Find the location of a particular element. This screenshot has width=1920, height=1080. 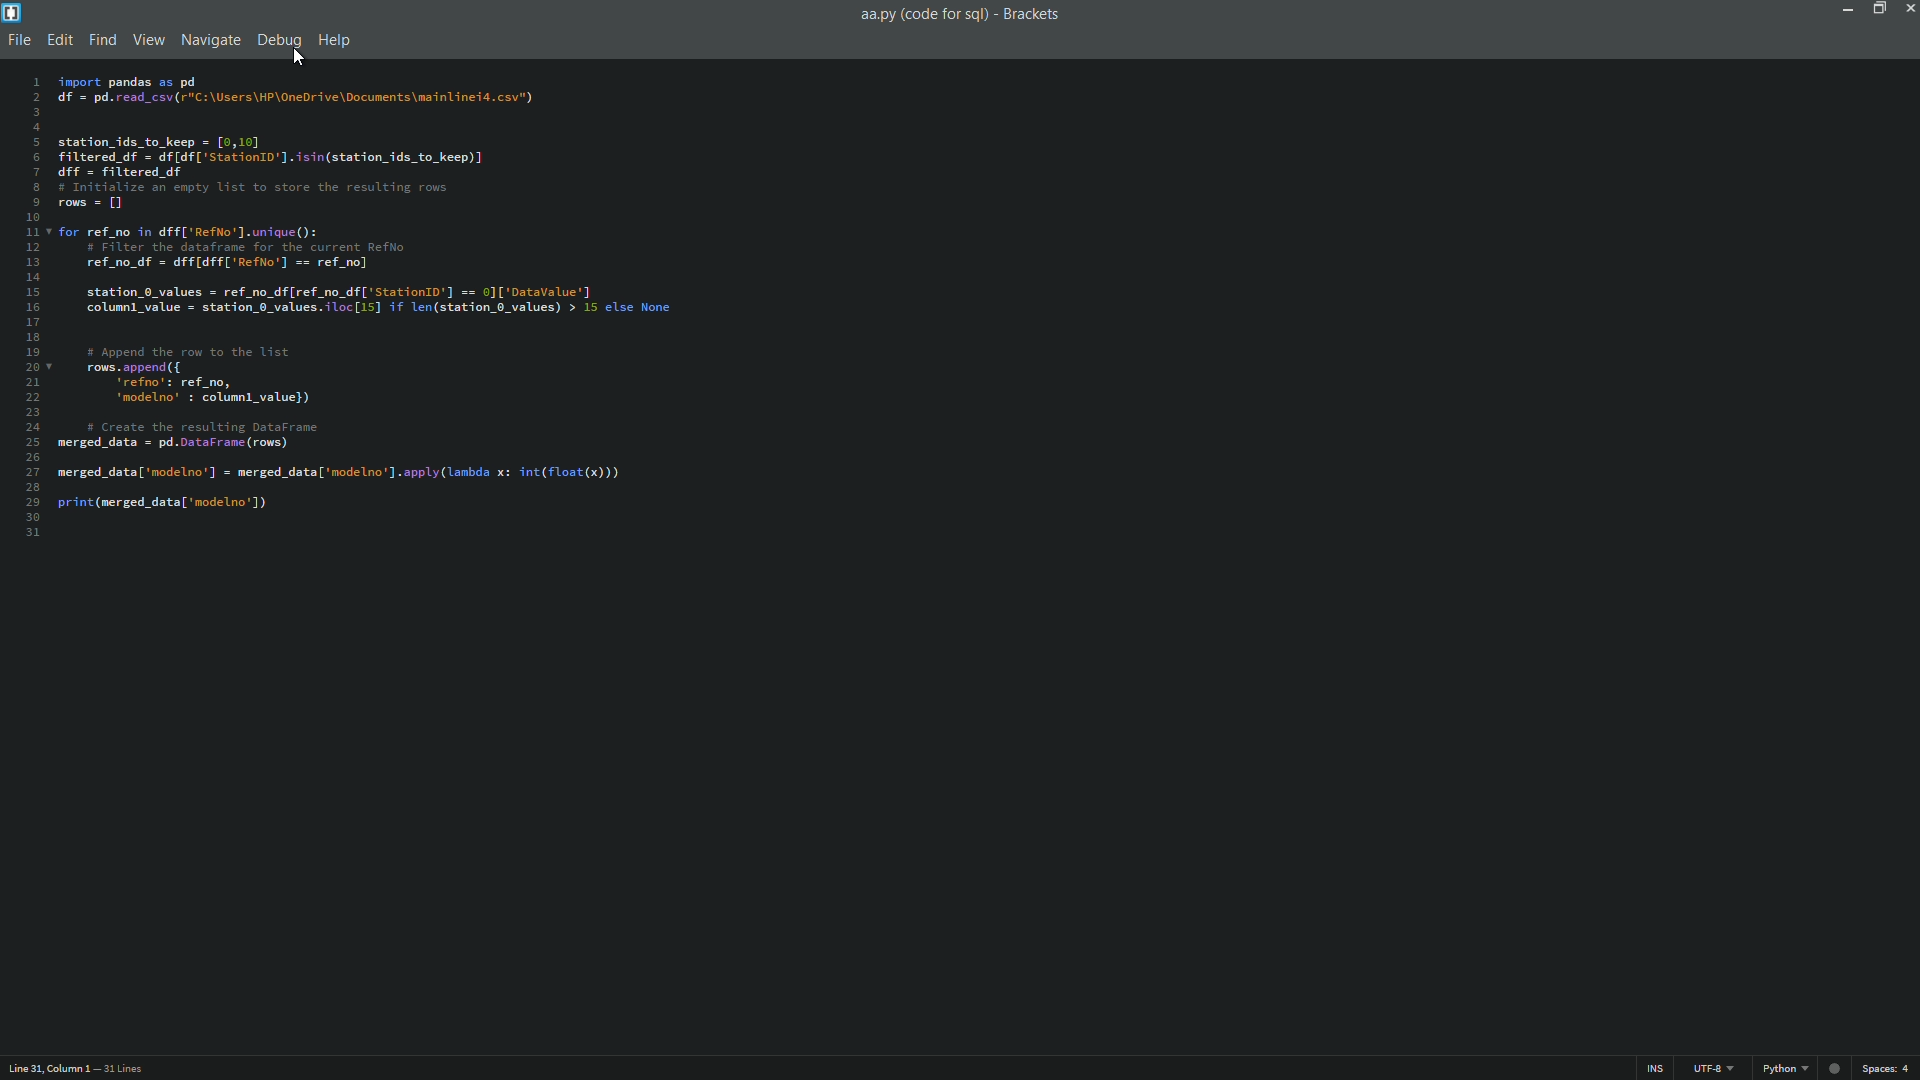

python is located at coordinates (1805, 1071).